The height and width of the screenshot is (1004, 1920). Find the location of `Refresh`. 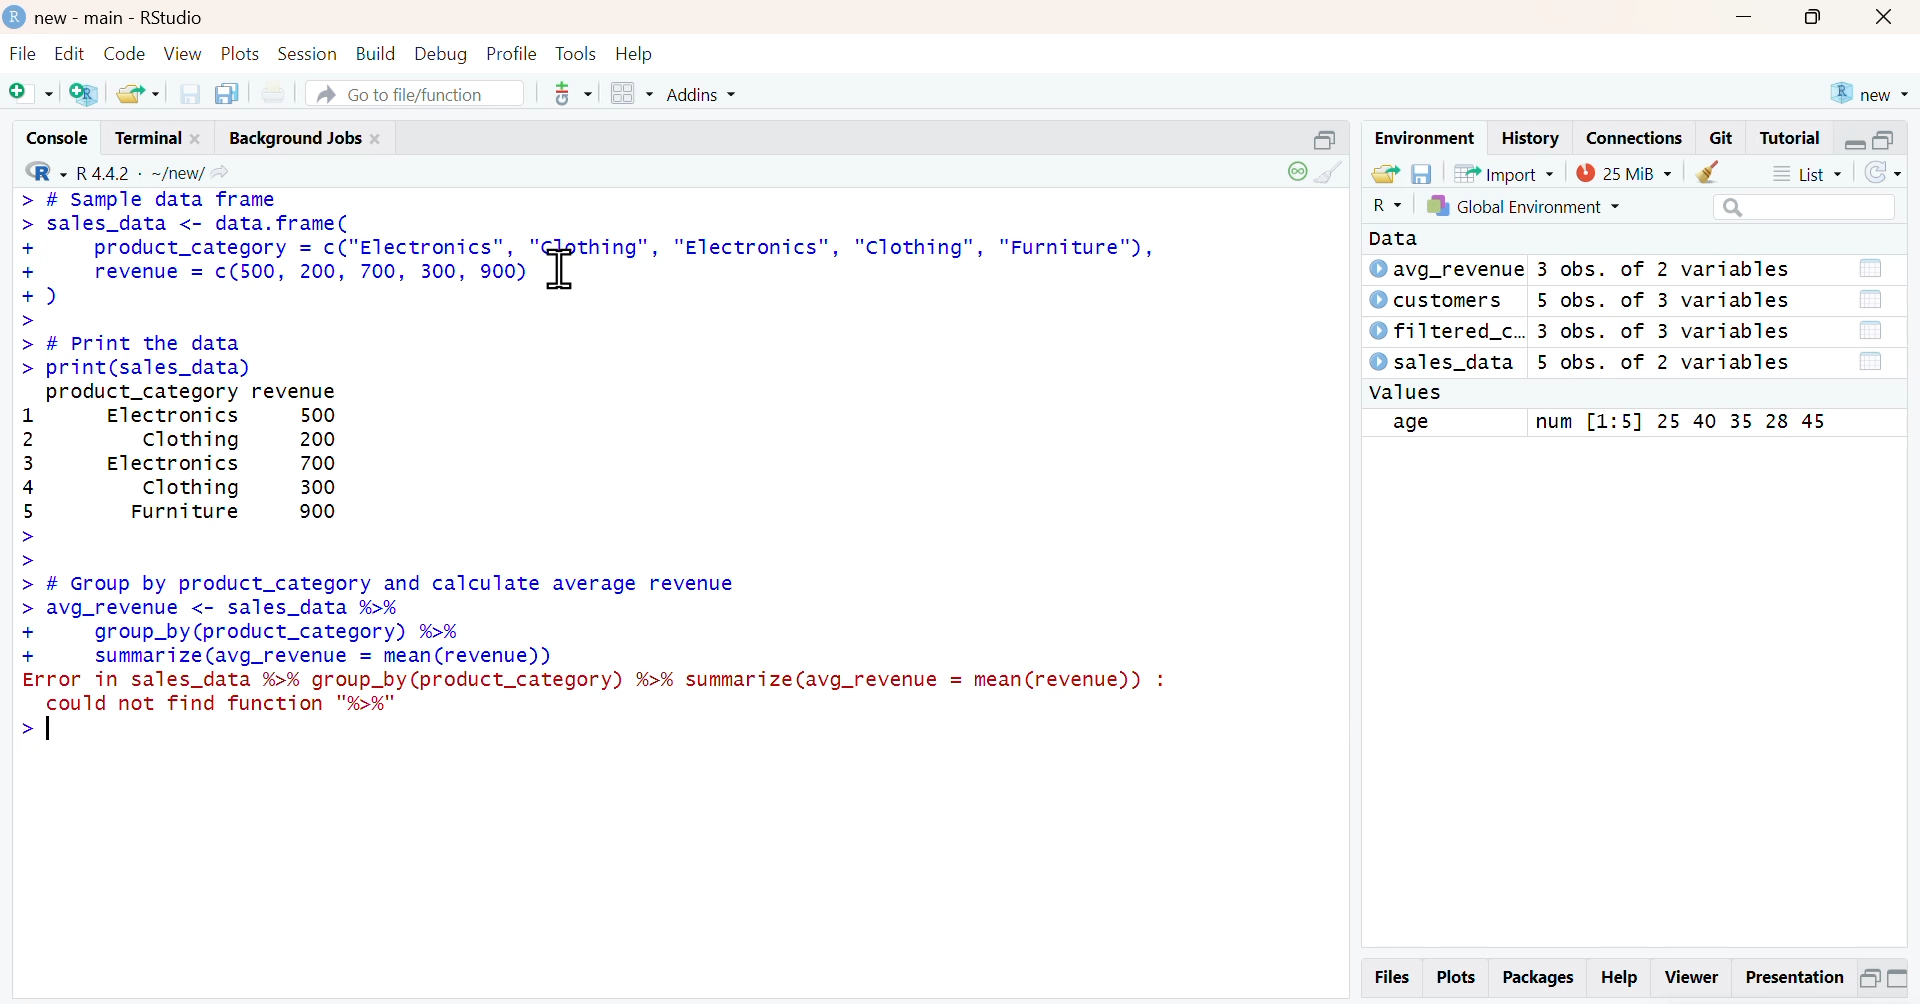

Refresh is located at coordinates (1882, 173).